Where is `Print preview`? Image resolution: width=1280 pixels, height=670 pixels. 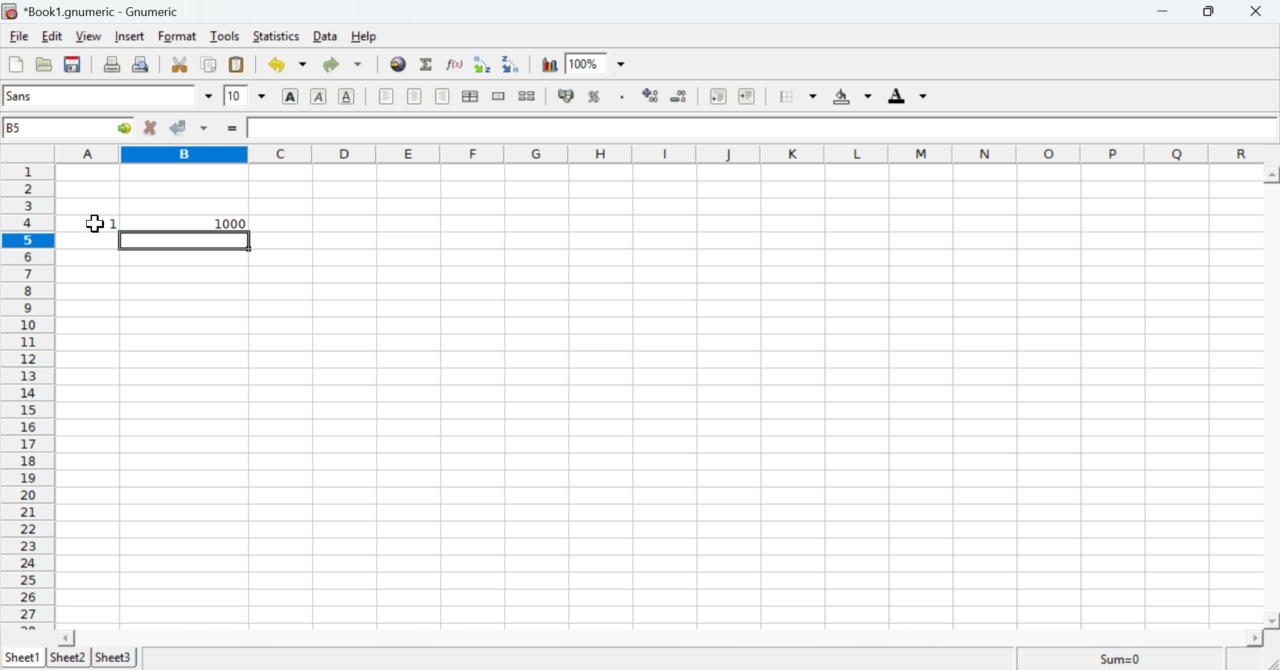 Print preview is located at coordinates (142, 64).